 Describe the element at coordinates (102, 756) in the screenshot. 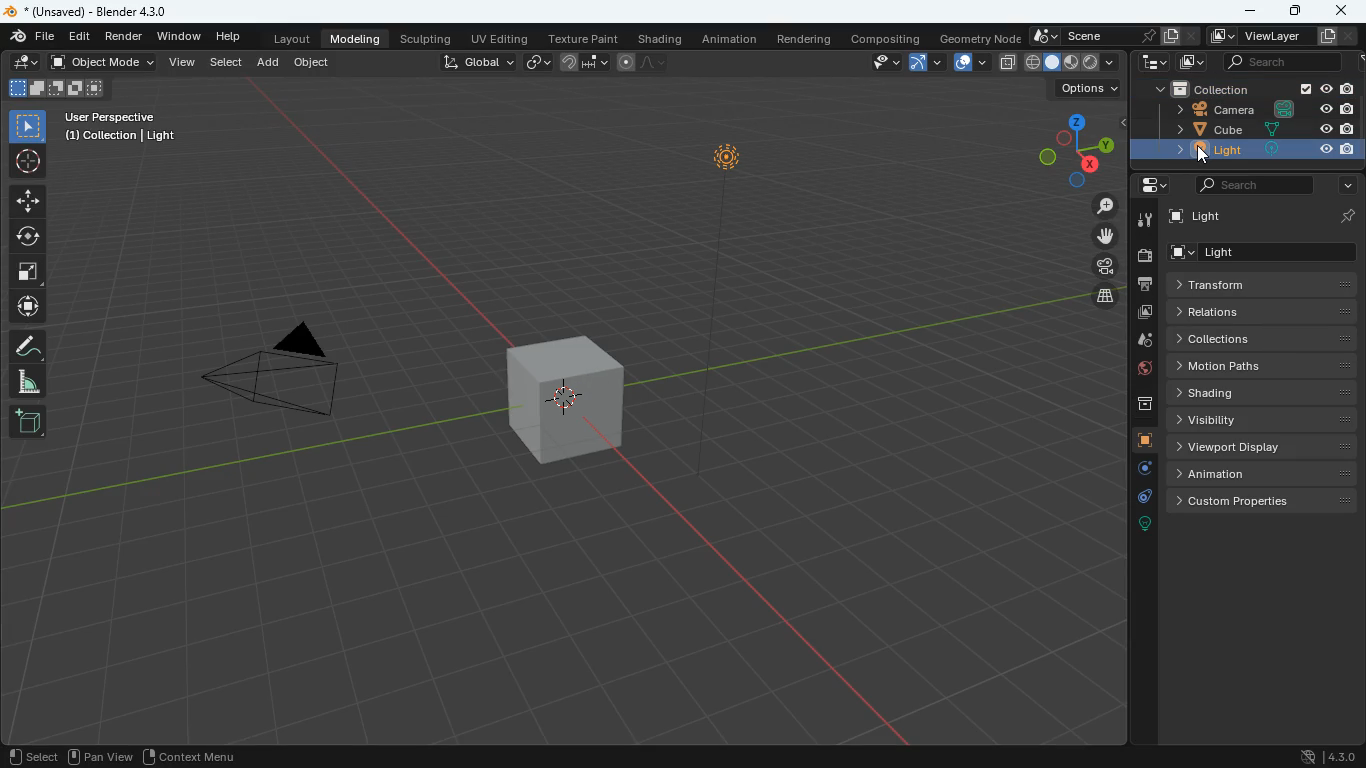

I see `pan view` at that location.